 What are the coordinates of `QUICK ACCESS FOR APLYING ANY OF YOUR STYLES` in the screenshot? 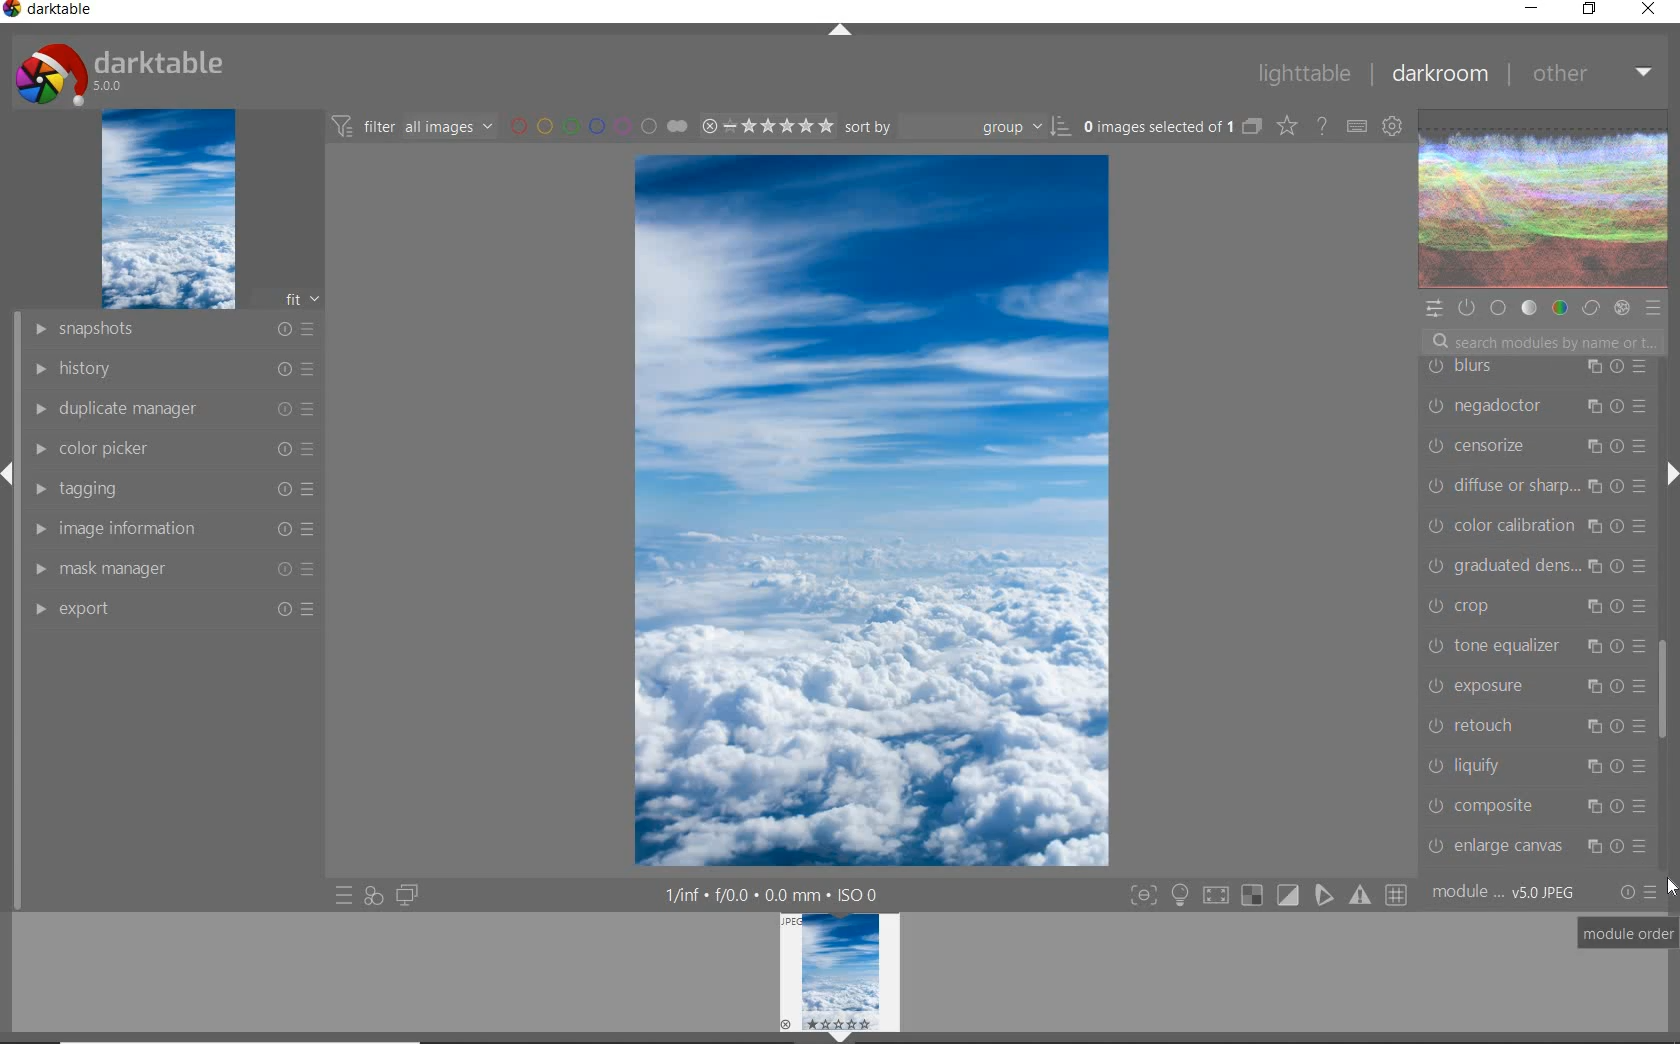 It's located at (373, 896).